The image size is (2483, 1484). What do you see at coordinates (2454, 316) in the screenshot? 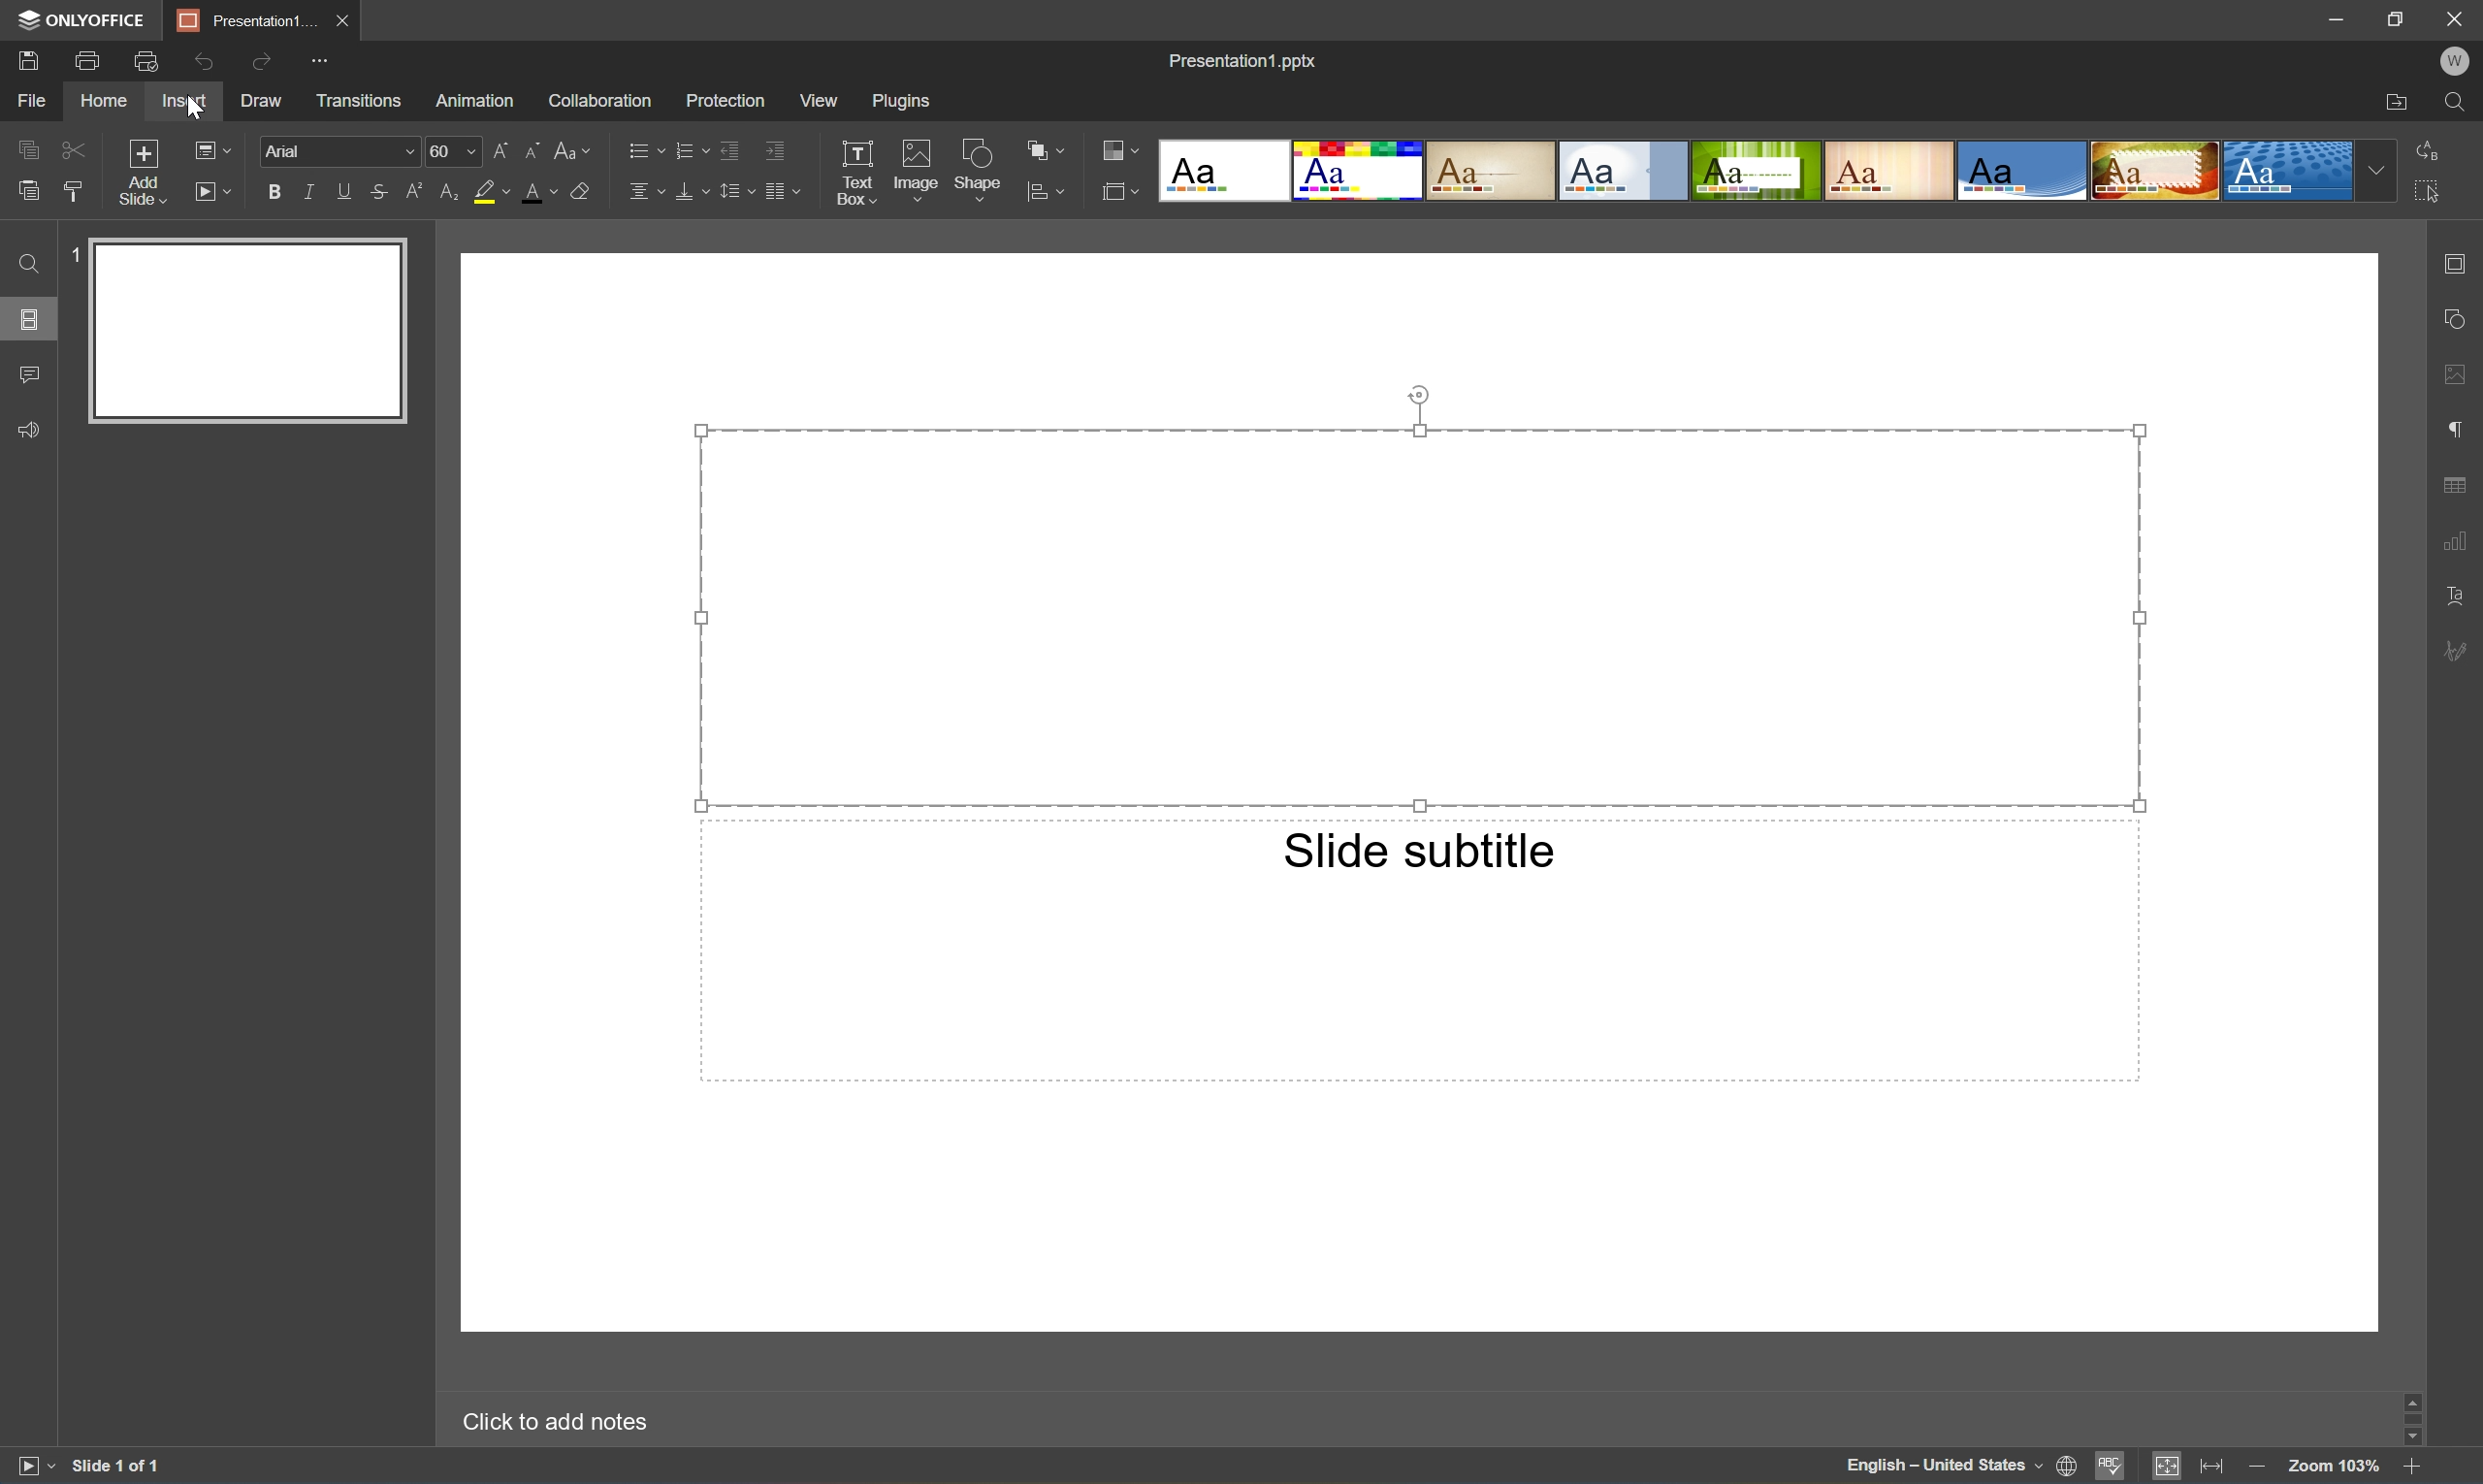
I see `Shape settings` at bounding box center [2454, 316].